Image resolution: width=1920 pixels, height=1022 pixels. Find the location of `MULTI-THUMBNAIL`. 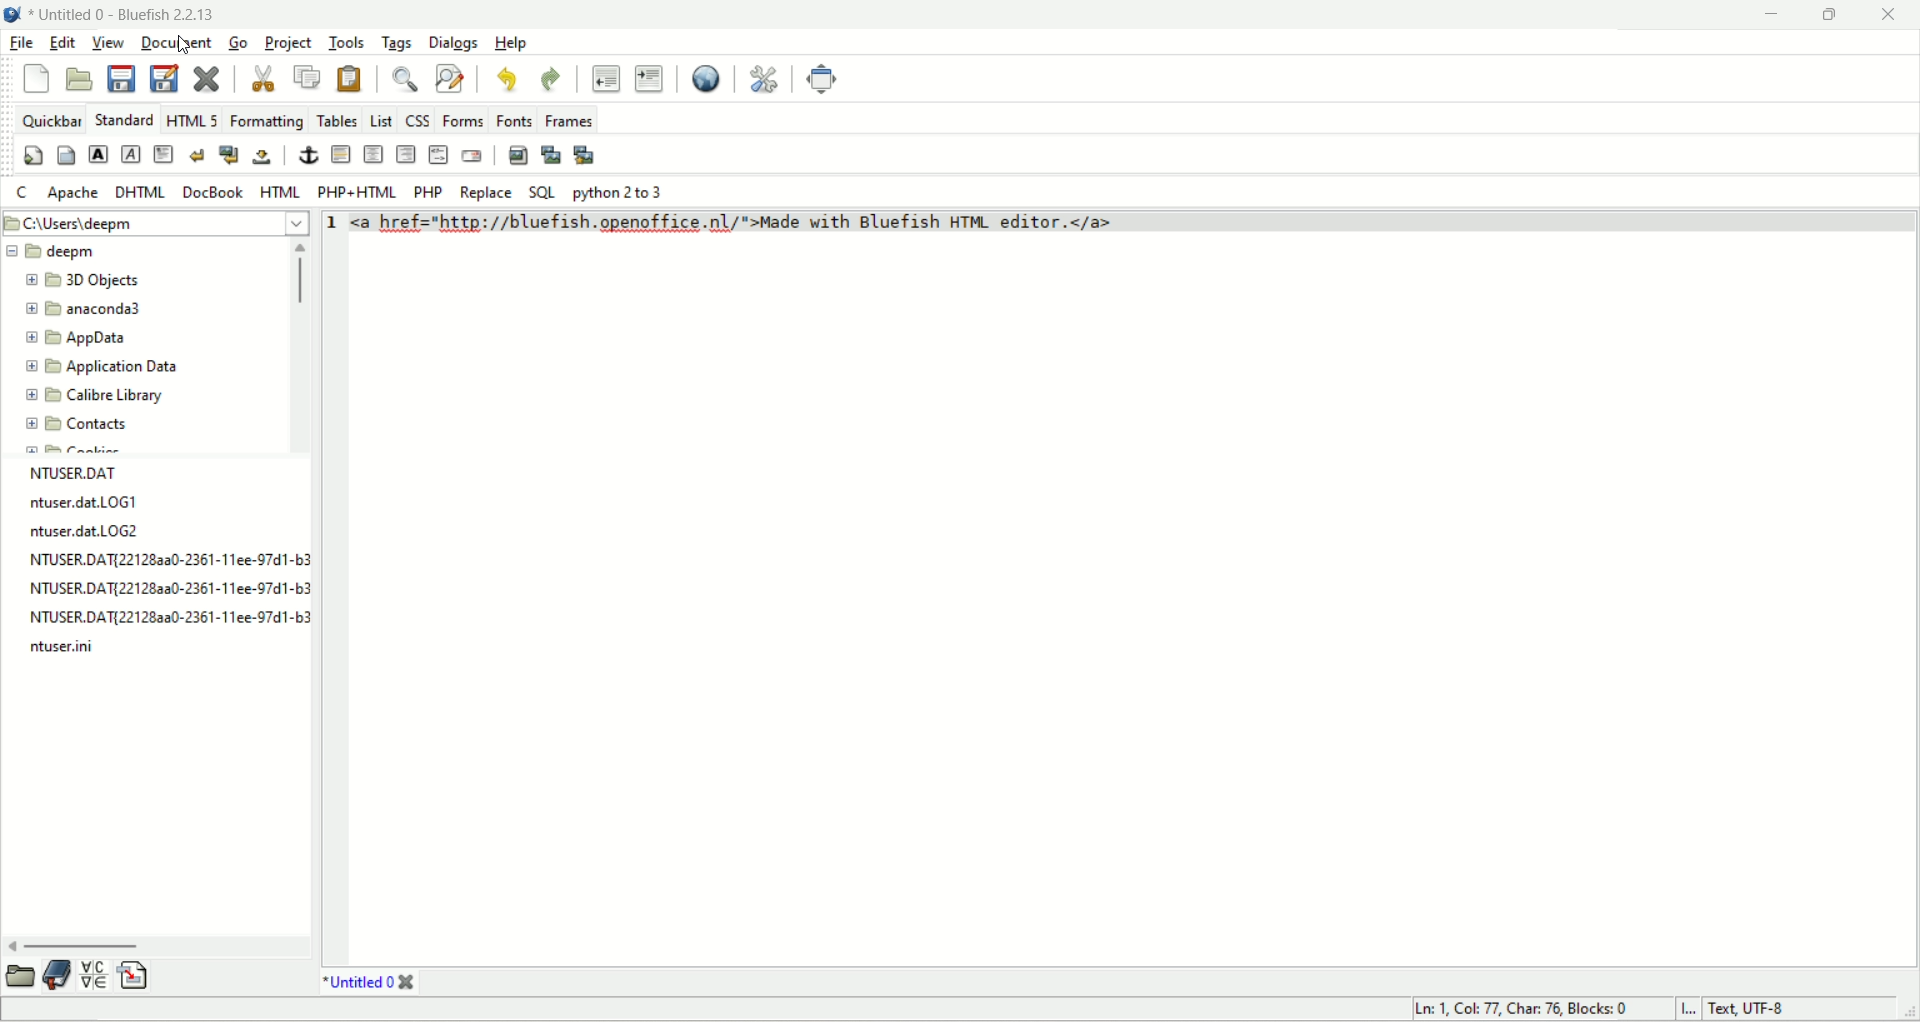

MULTI-THUMBNAIL is located at coordinates (583, 155).